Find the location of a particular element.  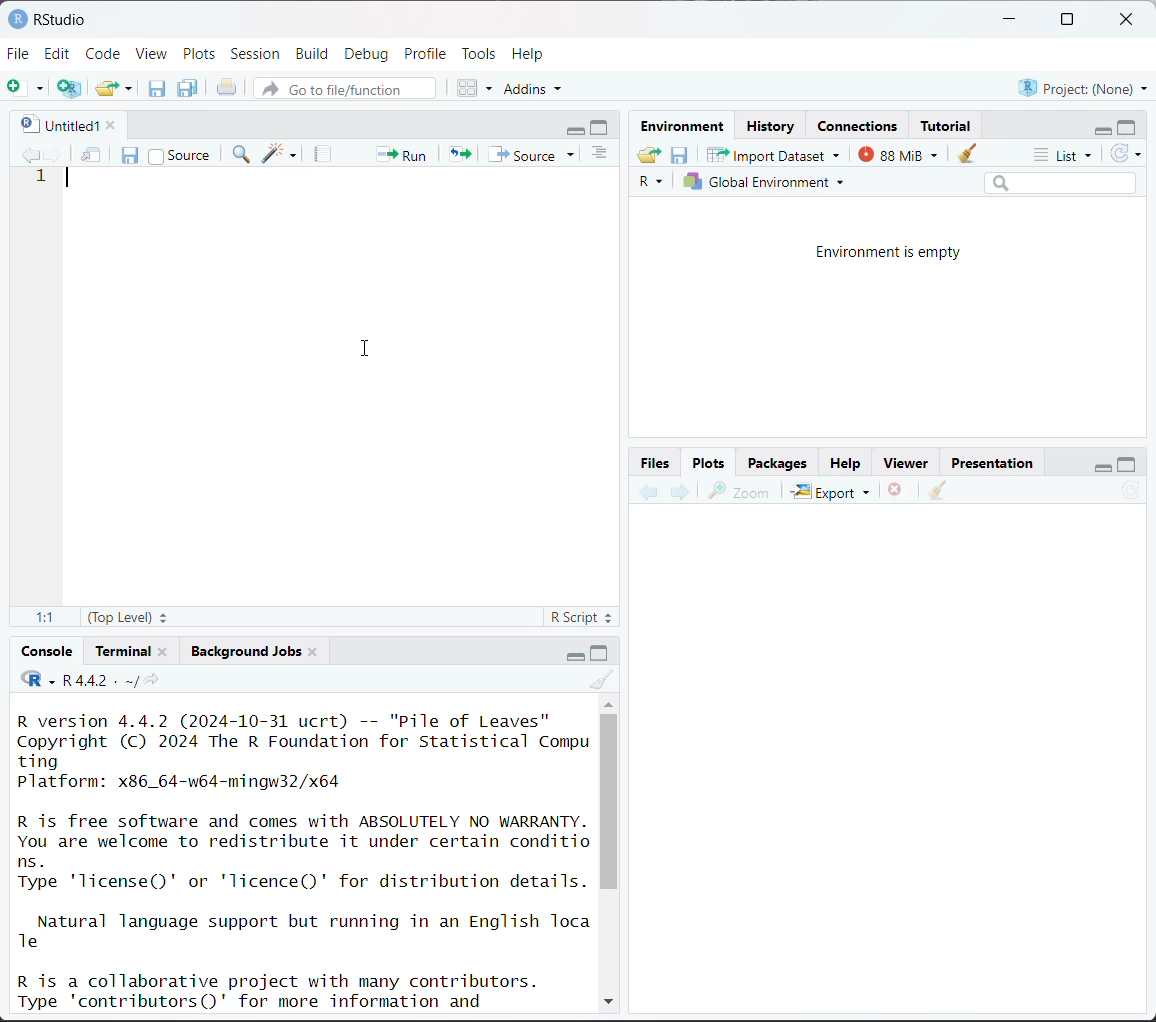

show in new window is located at coordinates (93, 156).